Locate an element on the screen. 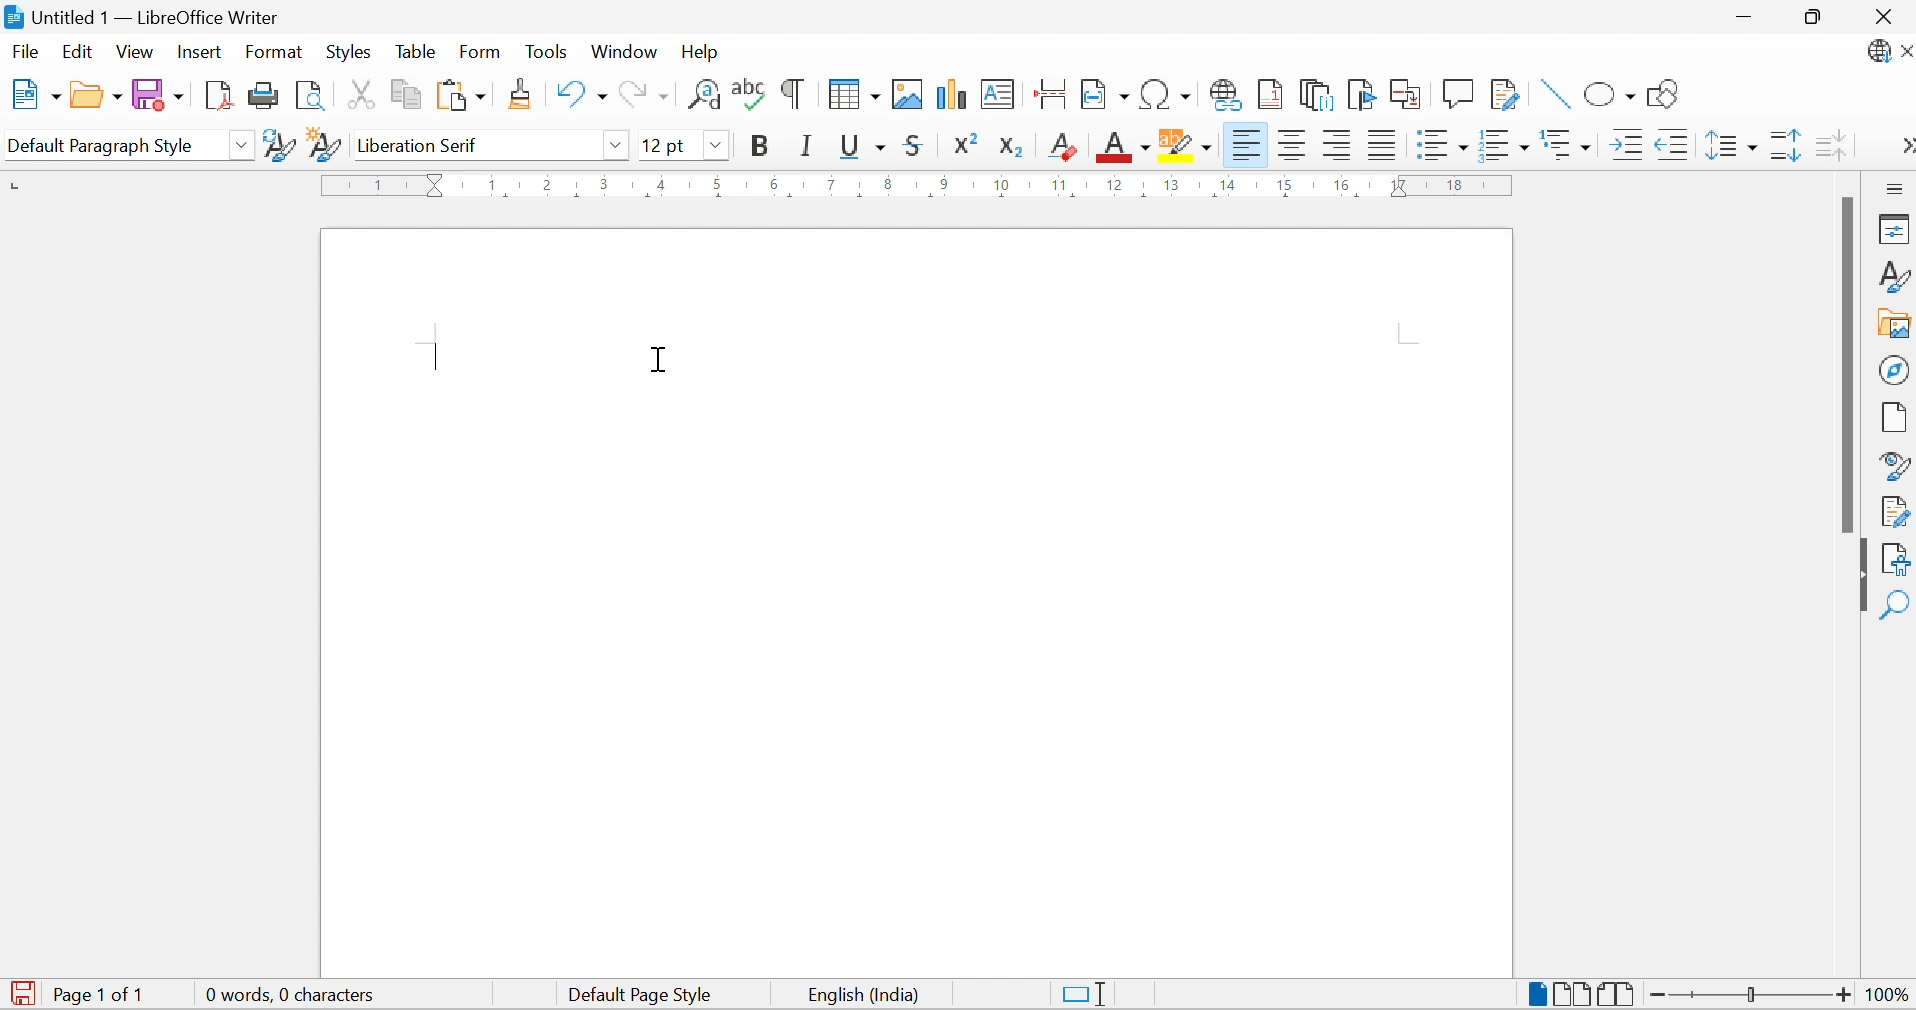 This screenshot has height=1010, width=1916. Page is located at coordinates (1896, 418).